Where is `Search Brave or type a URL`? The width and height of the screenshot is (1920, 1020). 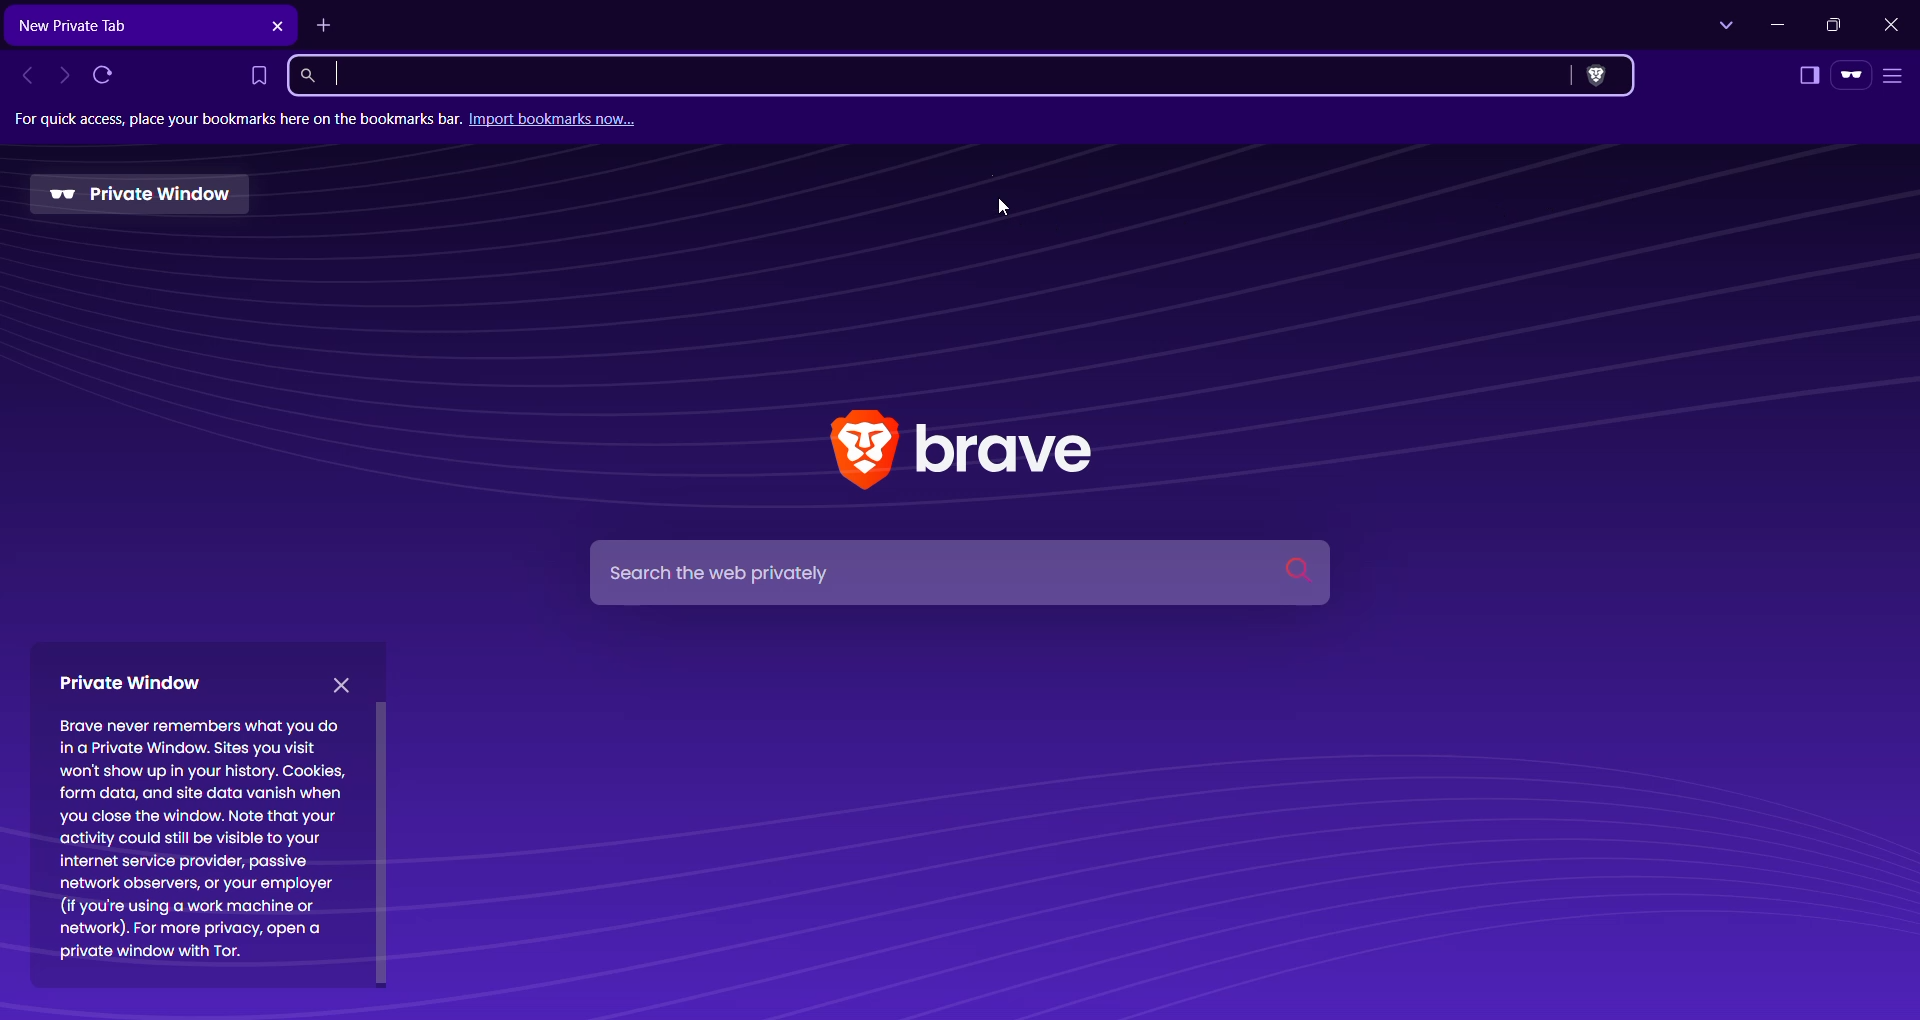 Search Brave or type a URL is located at coordinates (931, 76).